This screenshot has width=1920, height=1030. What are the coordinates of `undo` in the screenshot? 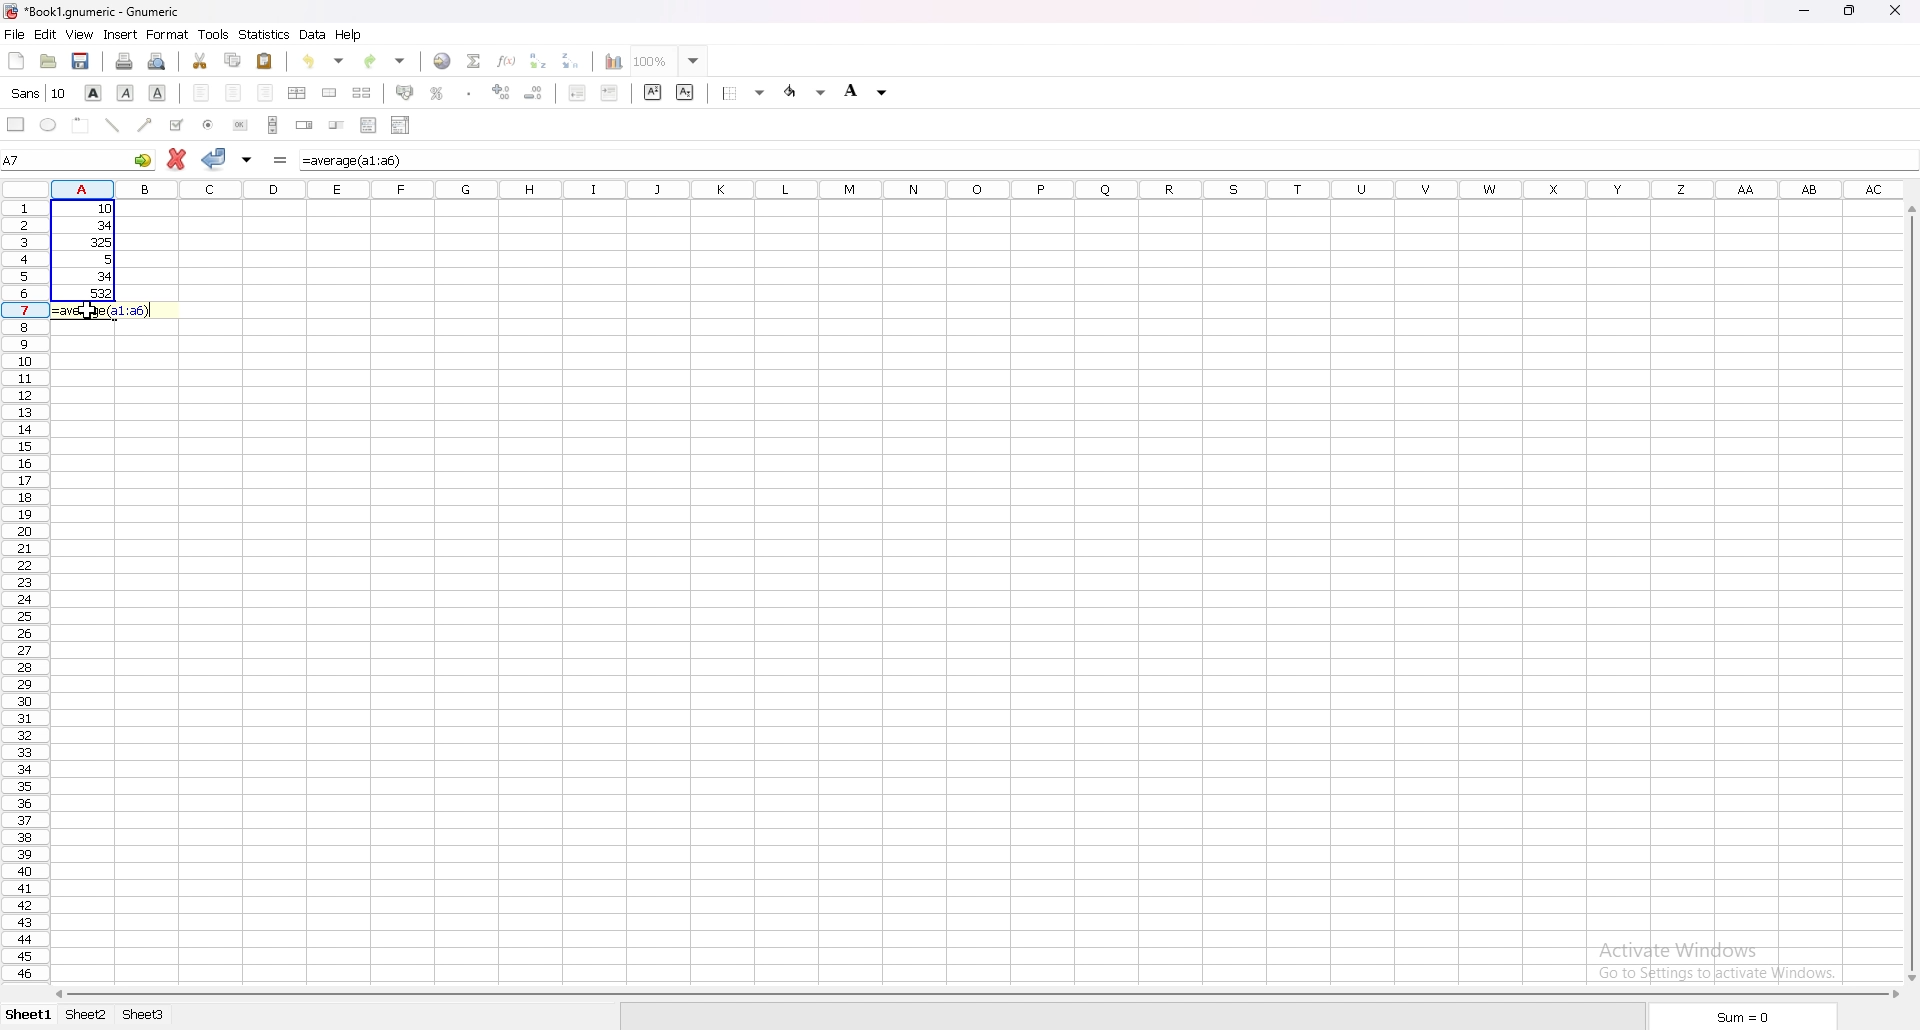 It's located at (325, 61).